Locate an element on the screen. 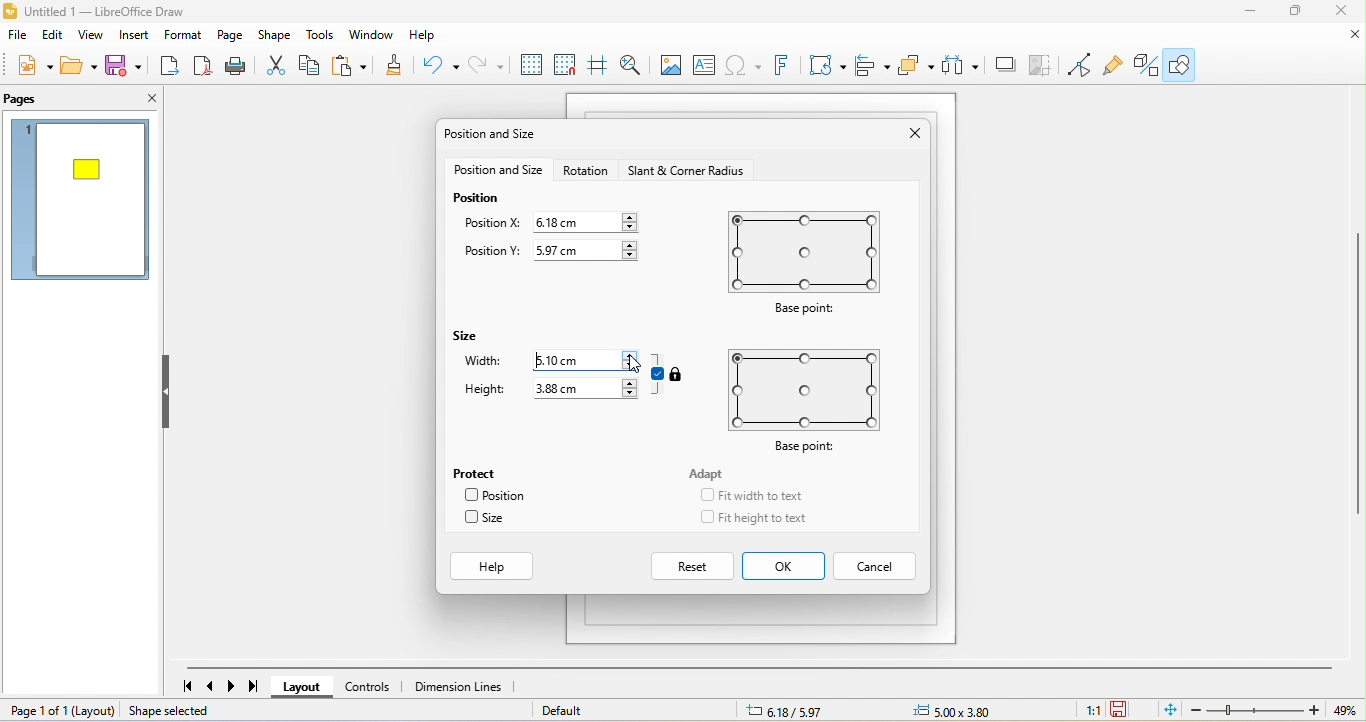 This screenshot has width=1366, height=722. export direct as pdf is located at coordinates (202, 68).